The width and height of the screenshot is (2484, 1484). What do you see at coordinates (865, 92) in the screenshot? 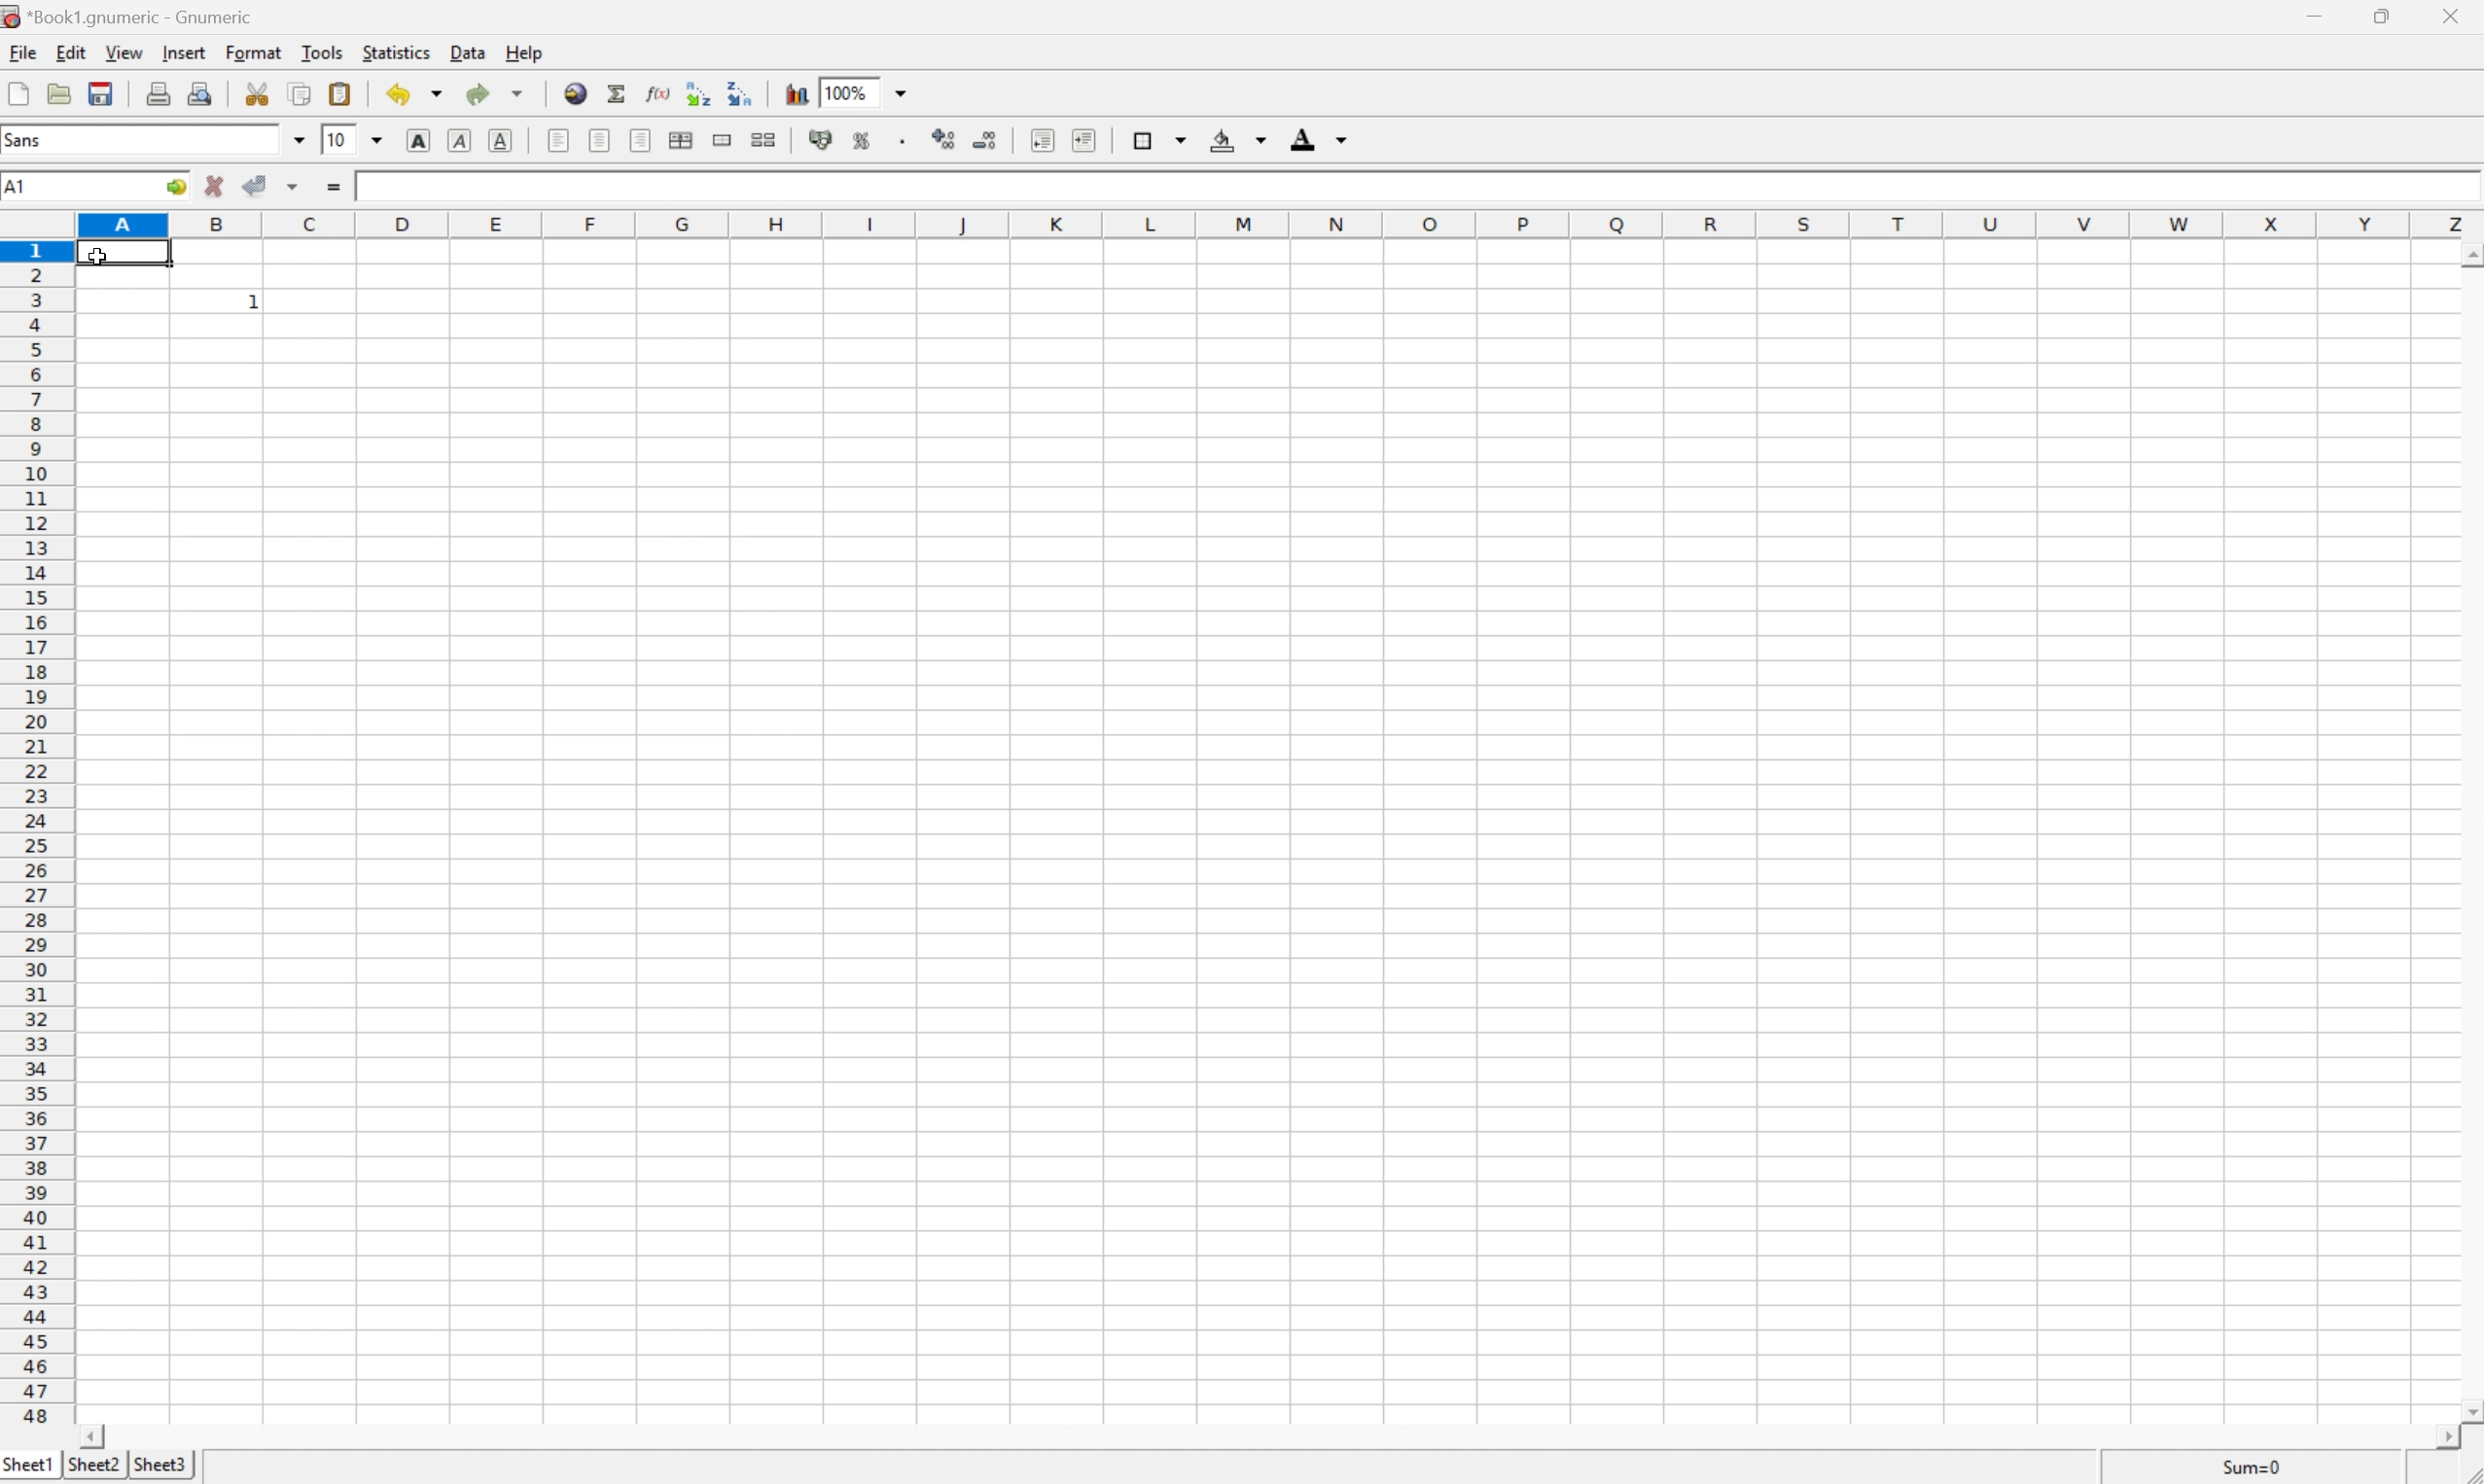
I see `zoom` at bounding box center [865, 92].